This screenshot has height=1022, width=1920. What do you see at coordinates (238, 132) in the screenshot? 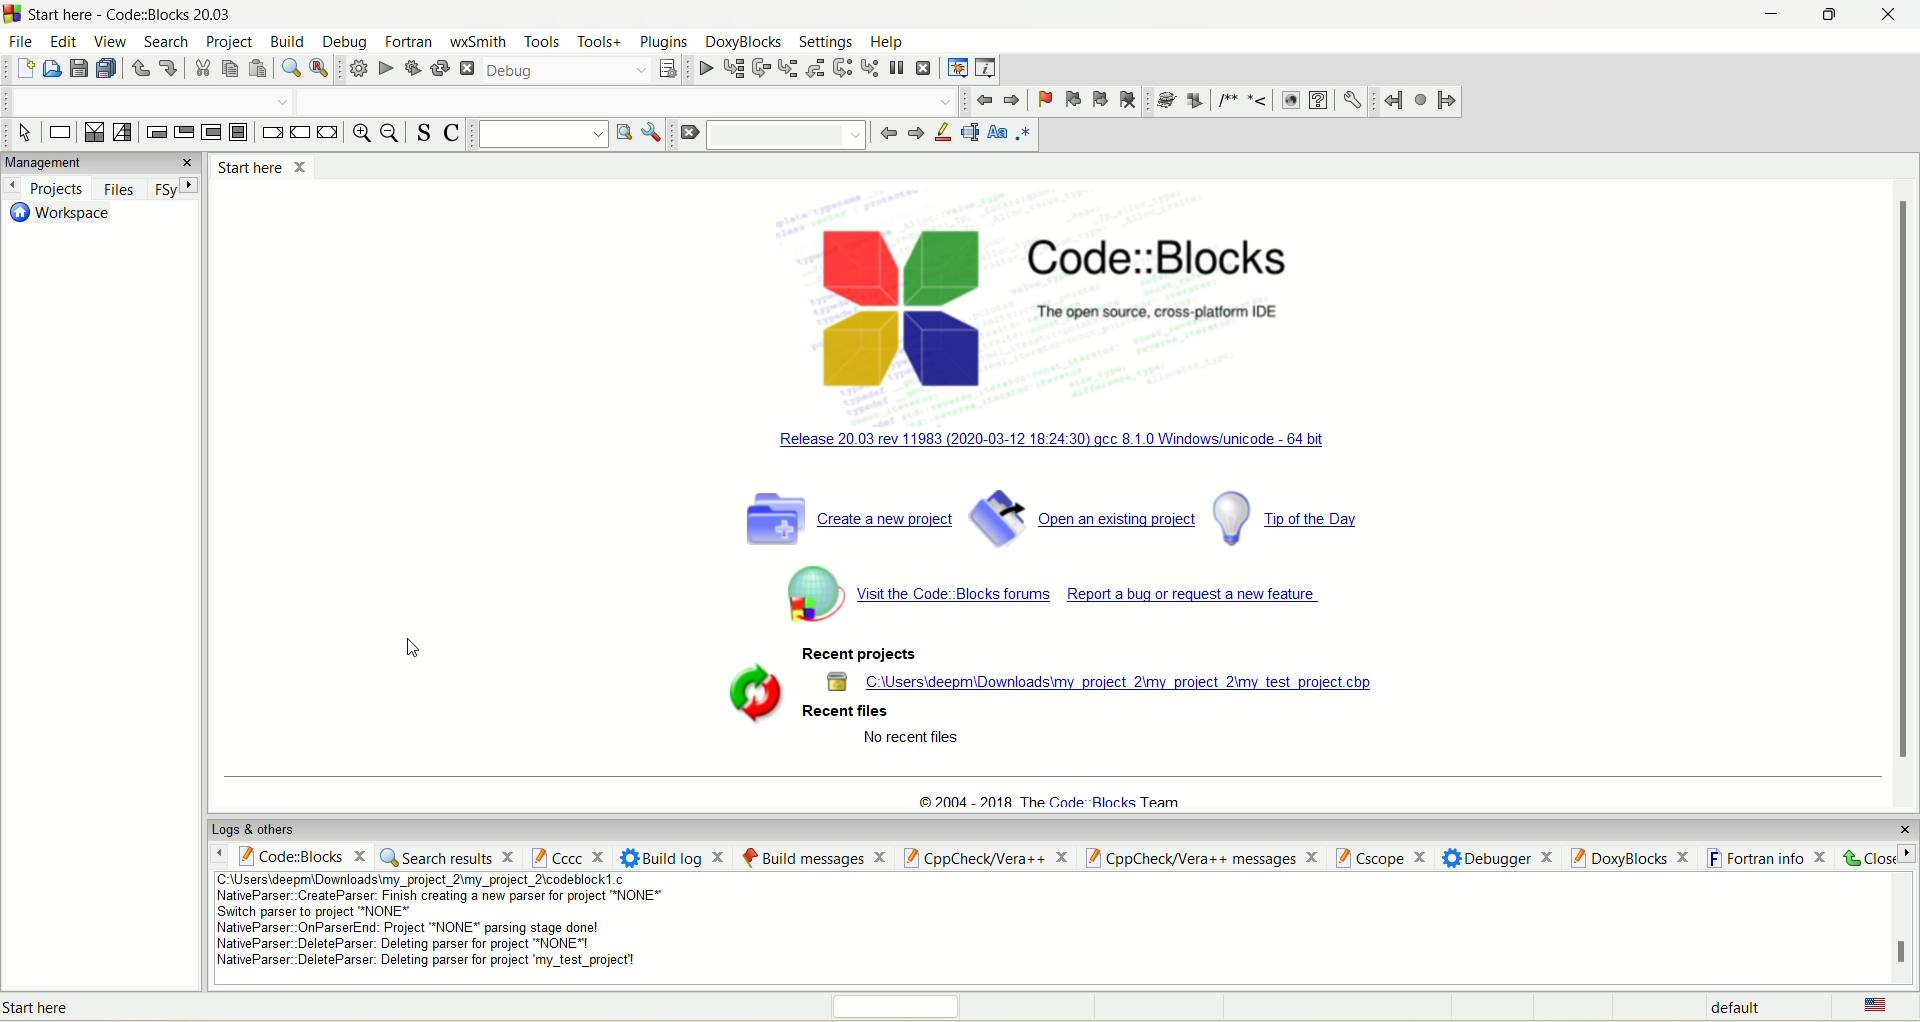
I see `block instruction` at bounding box center [238, 132].